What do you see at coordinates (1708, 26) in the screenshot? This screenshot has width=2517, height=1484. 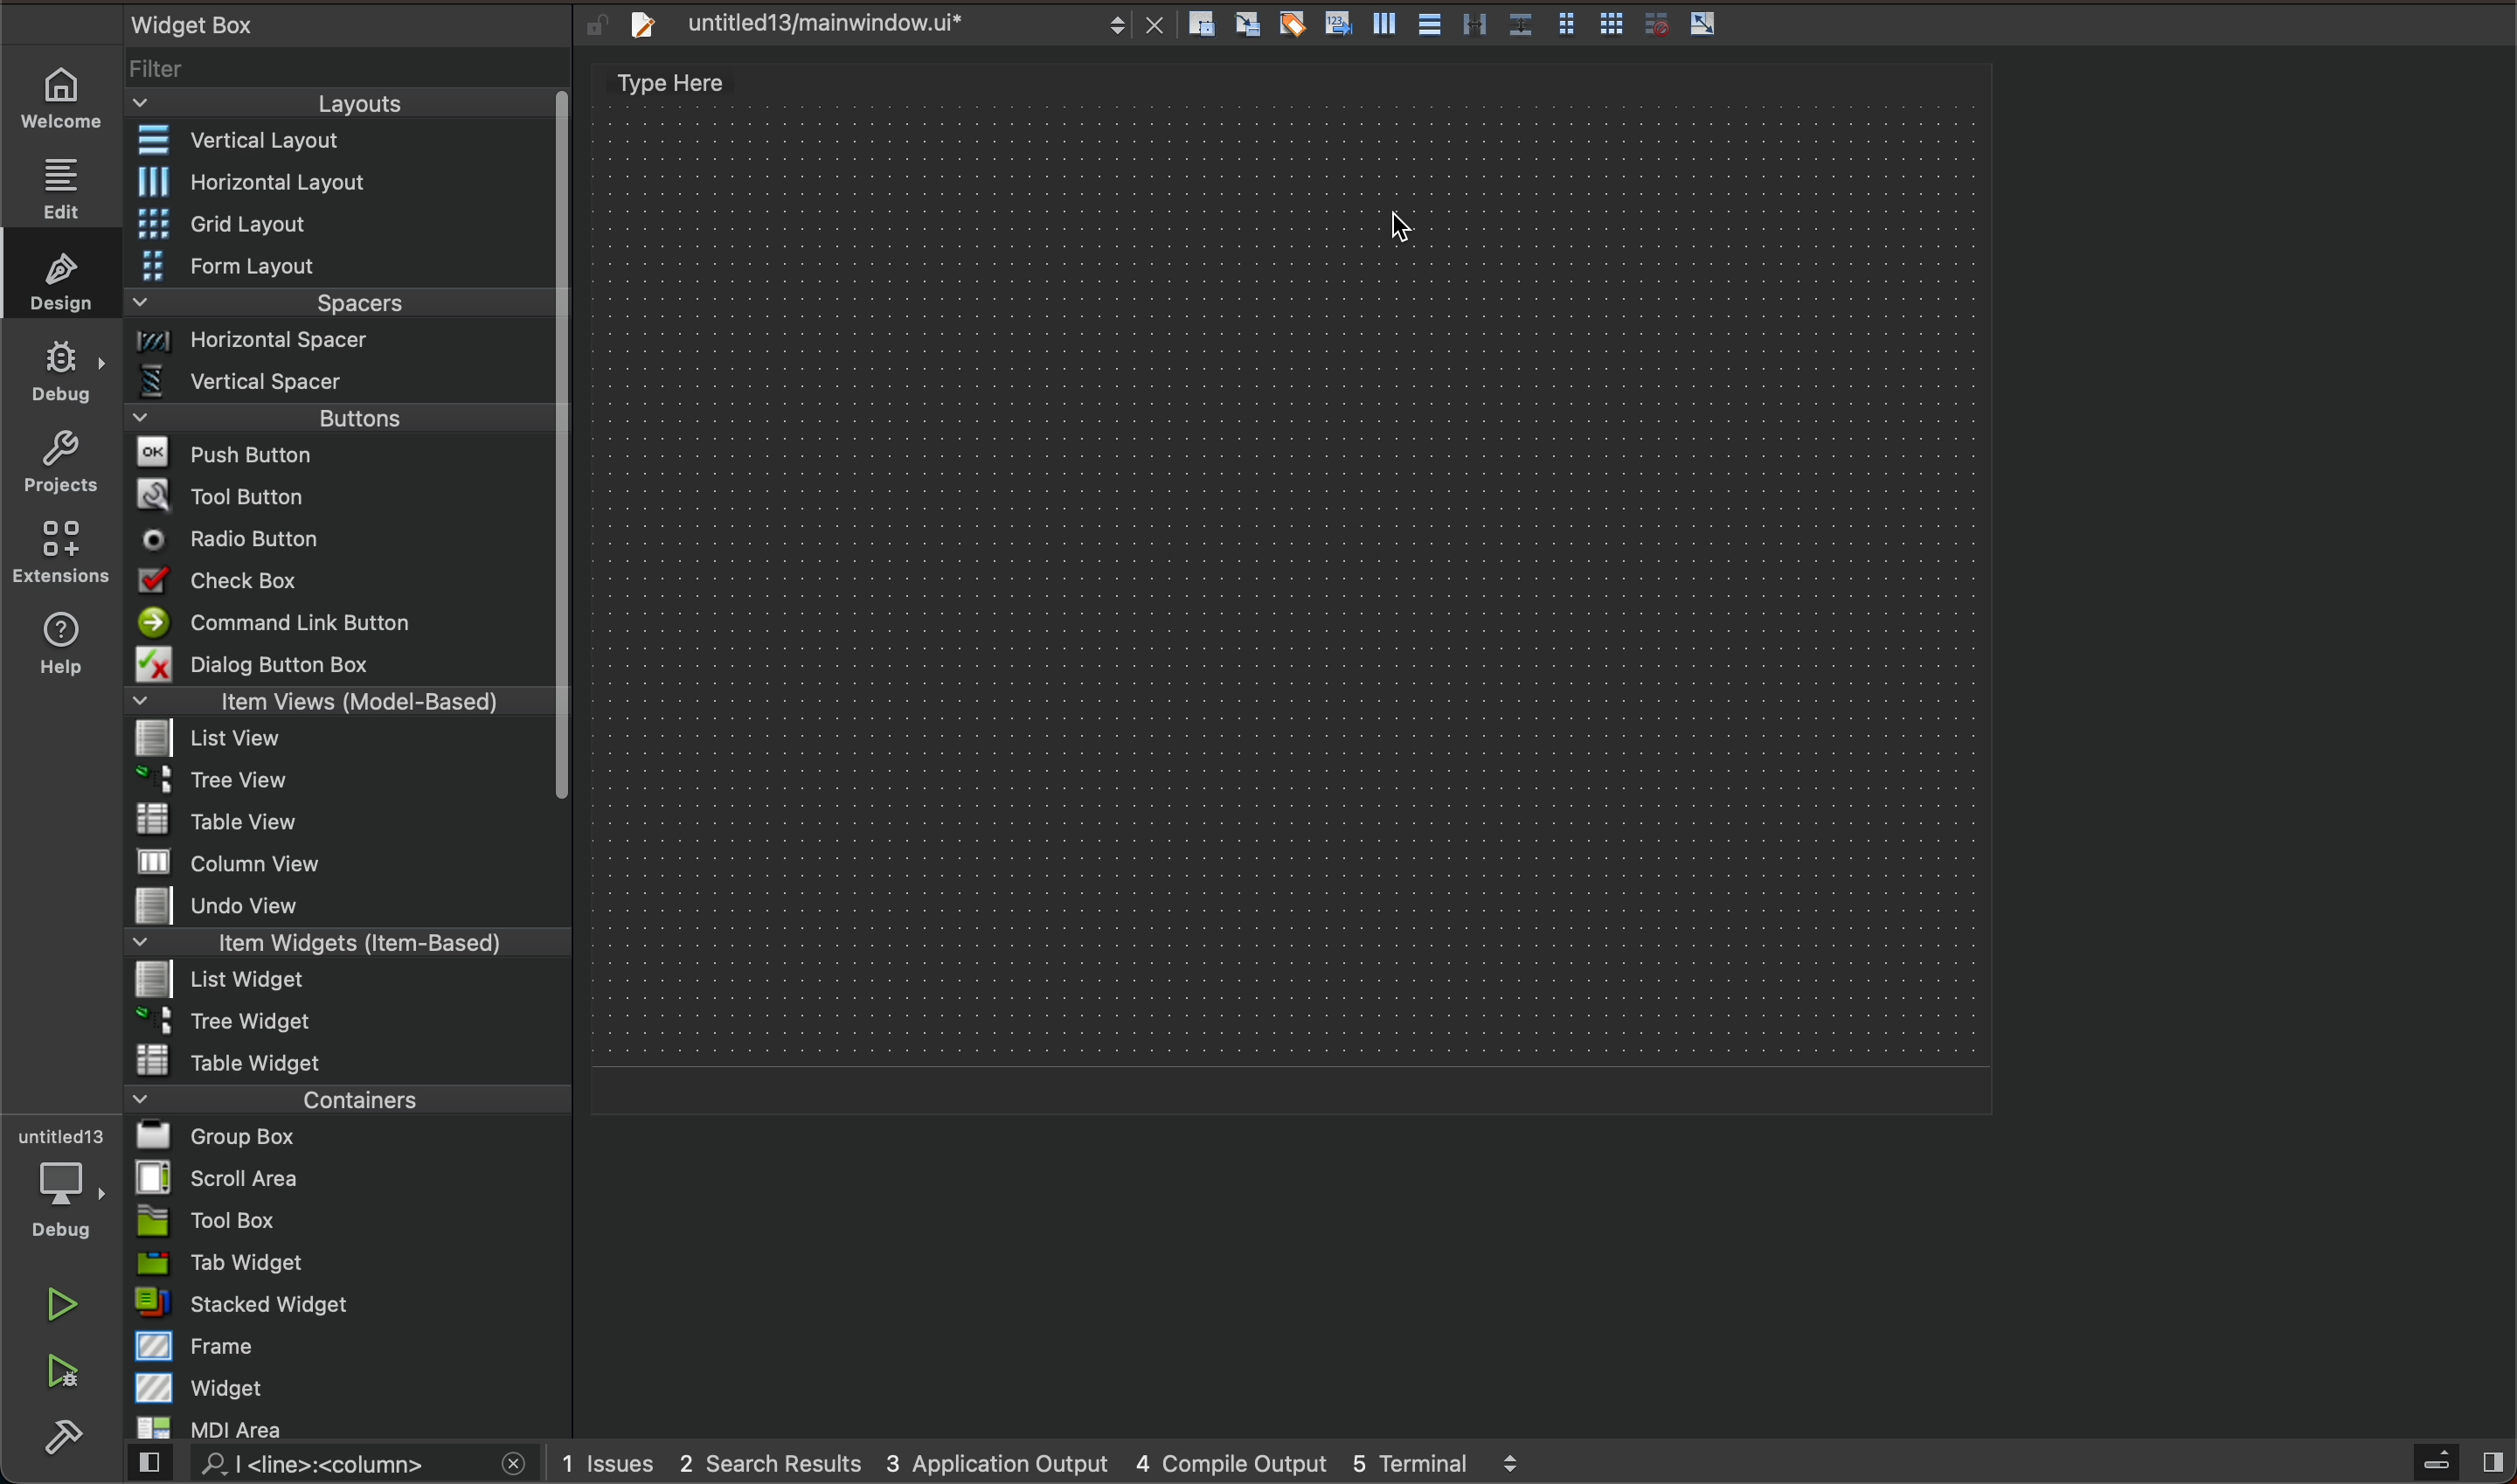 I see `` at bounding box center [1708, 26].